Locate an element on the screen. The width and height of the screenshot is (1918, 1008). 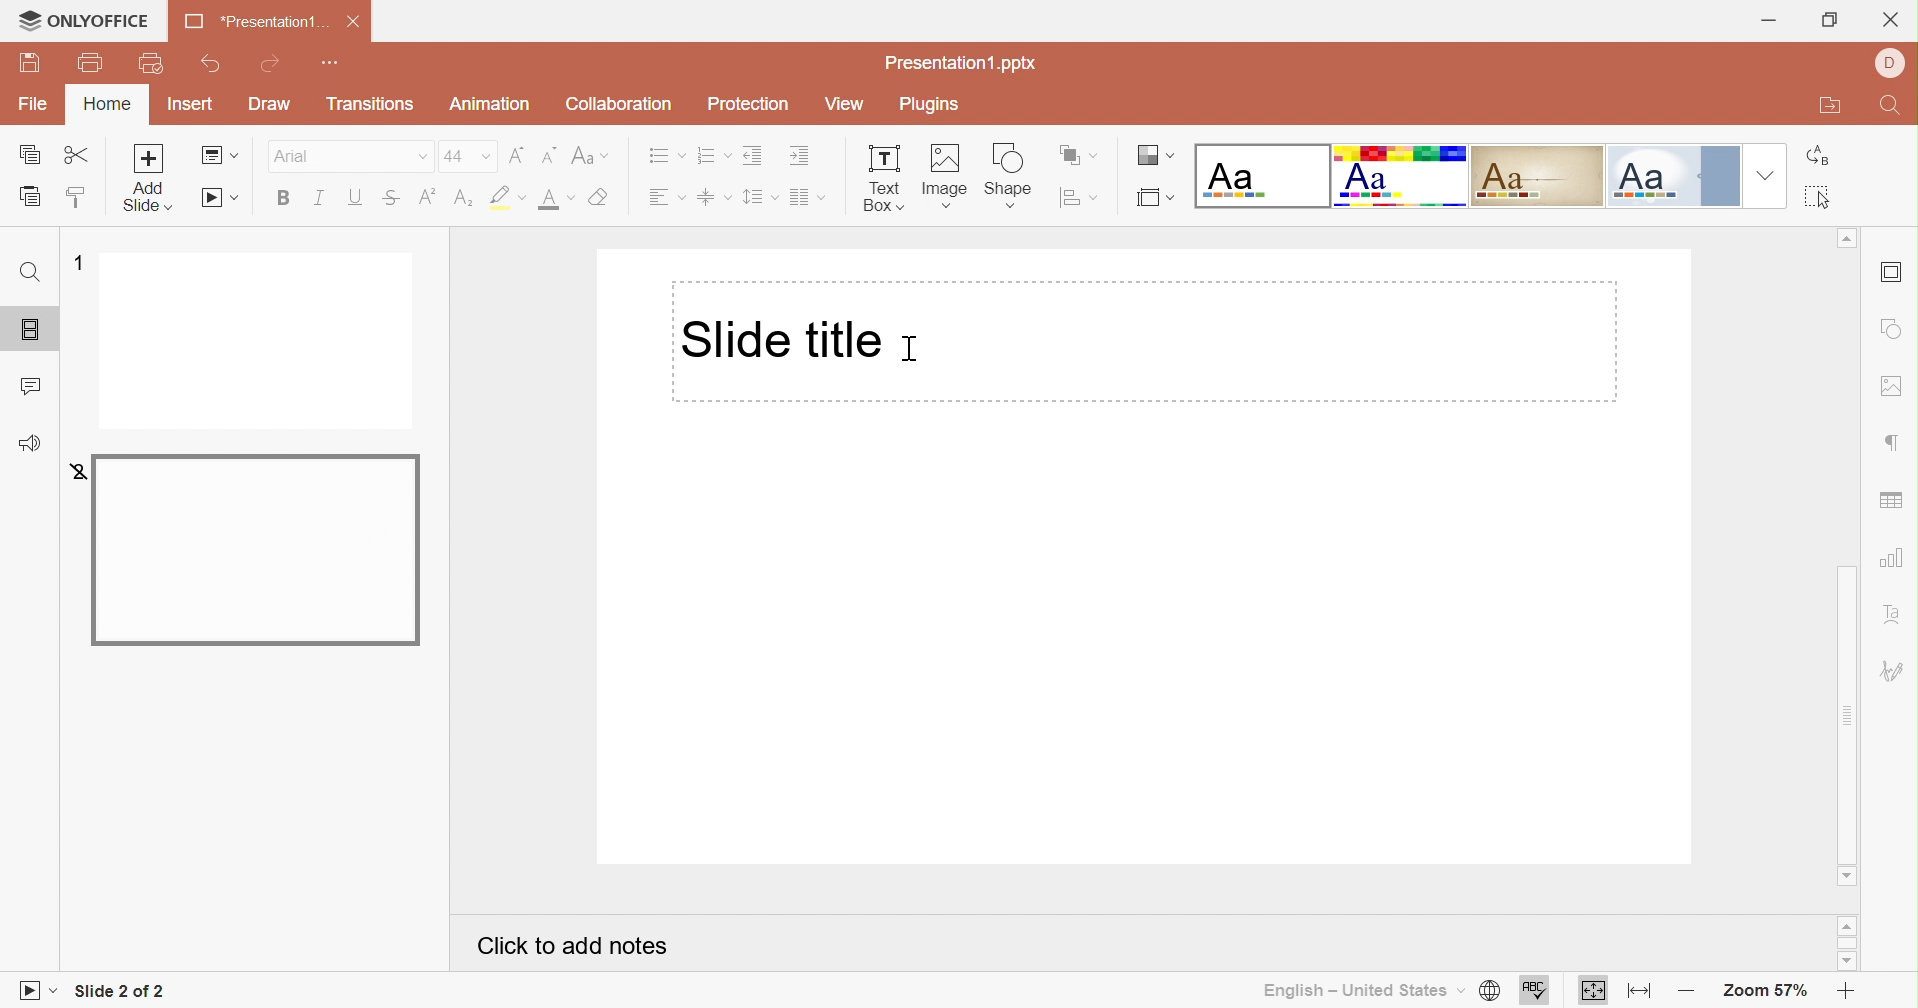
profile is located at coordinates (1890, 60).